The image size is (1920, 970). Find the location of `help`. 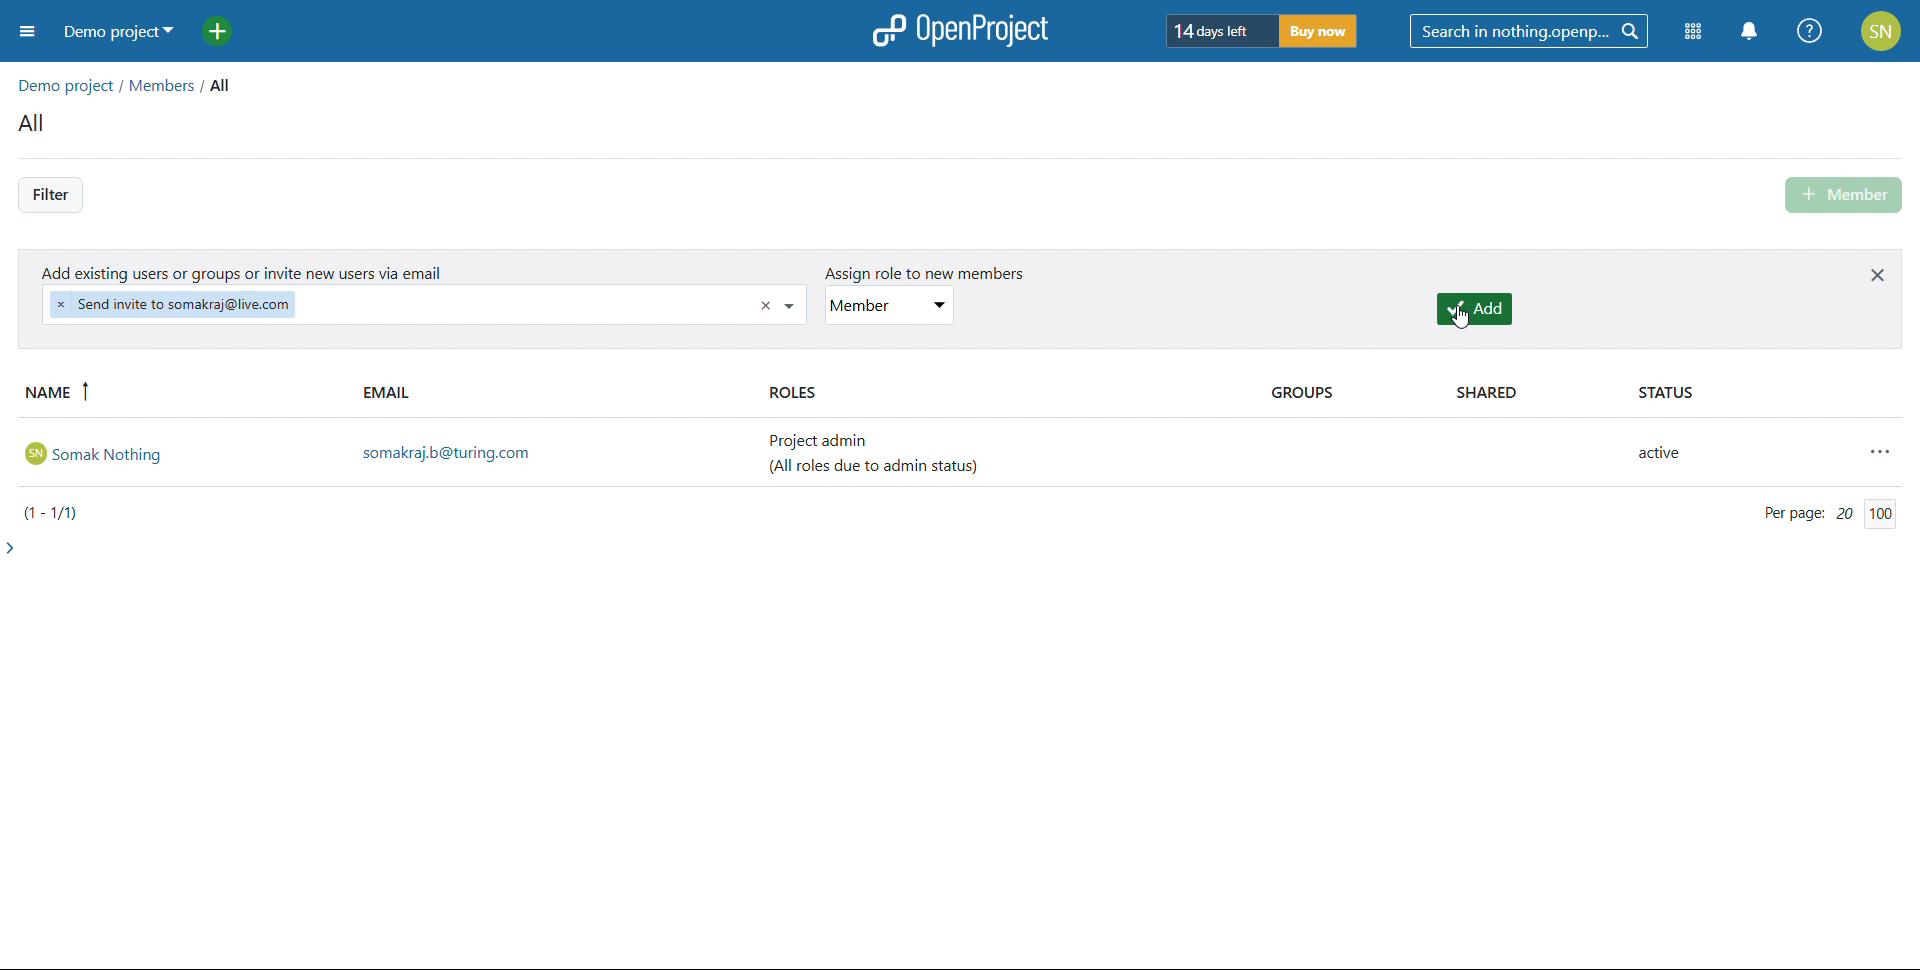

help is located at coordinates (1811, 31).